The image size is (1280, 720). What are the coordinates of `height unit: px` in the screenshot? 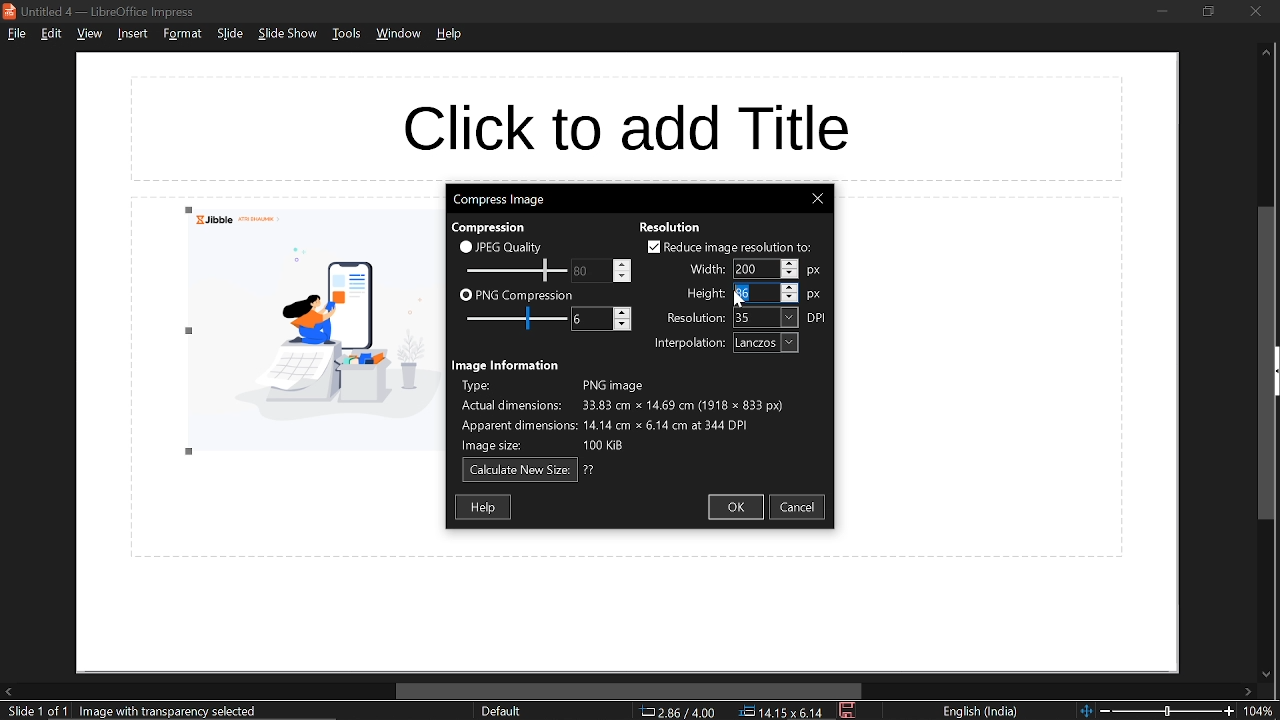 It's located at (815, 296).